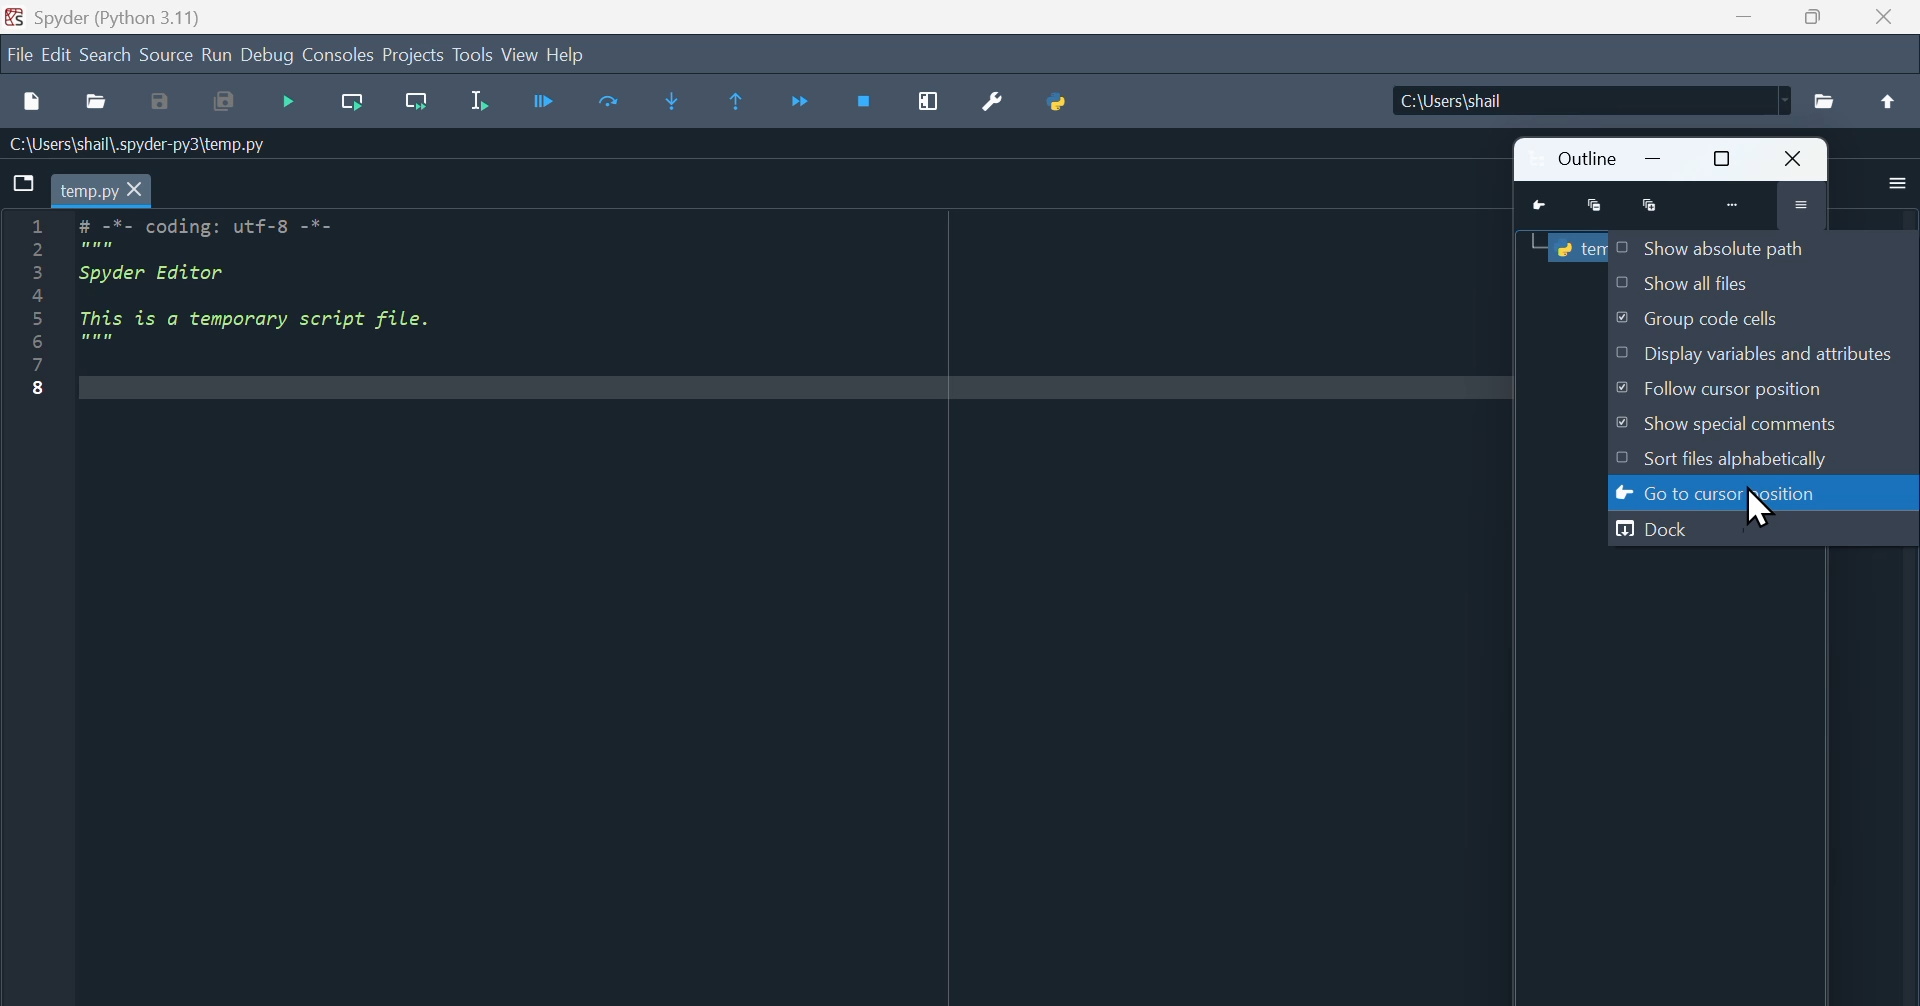  Describe the element at coordinates (569, 55) in the screenshot. I see `help` at that location.